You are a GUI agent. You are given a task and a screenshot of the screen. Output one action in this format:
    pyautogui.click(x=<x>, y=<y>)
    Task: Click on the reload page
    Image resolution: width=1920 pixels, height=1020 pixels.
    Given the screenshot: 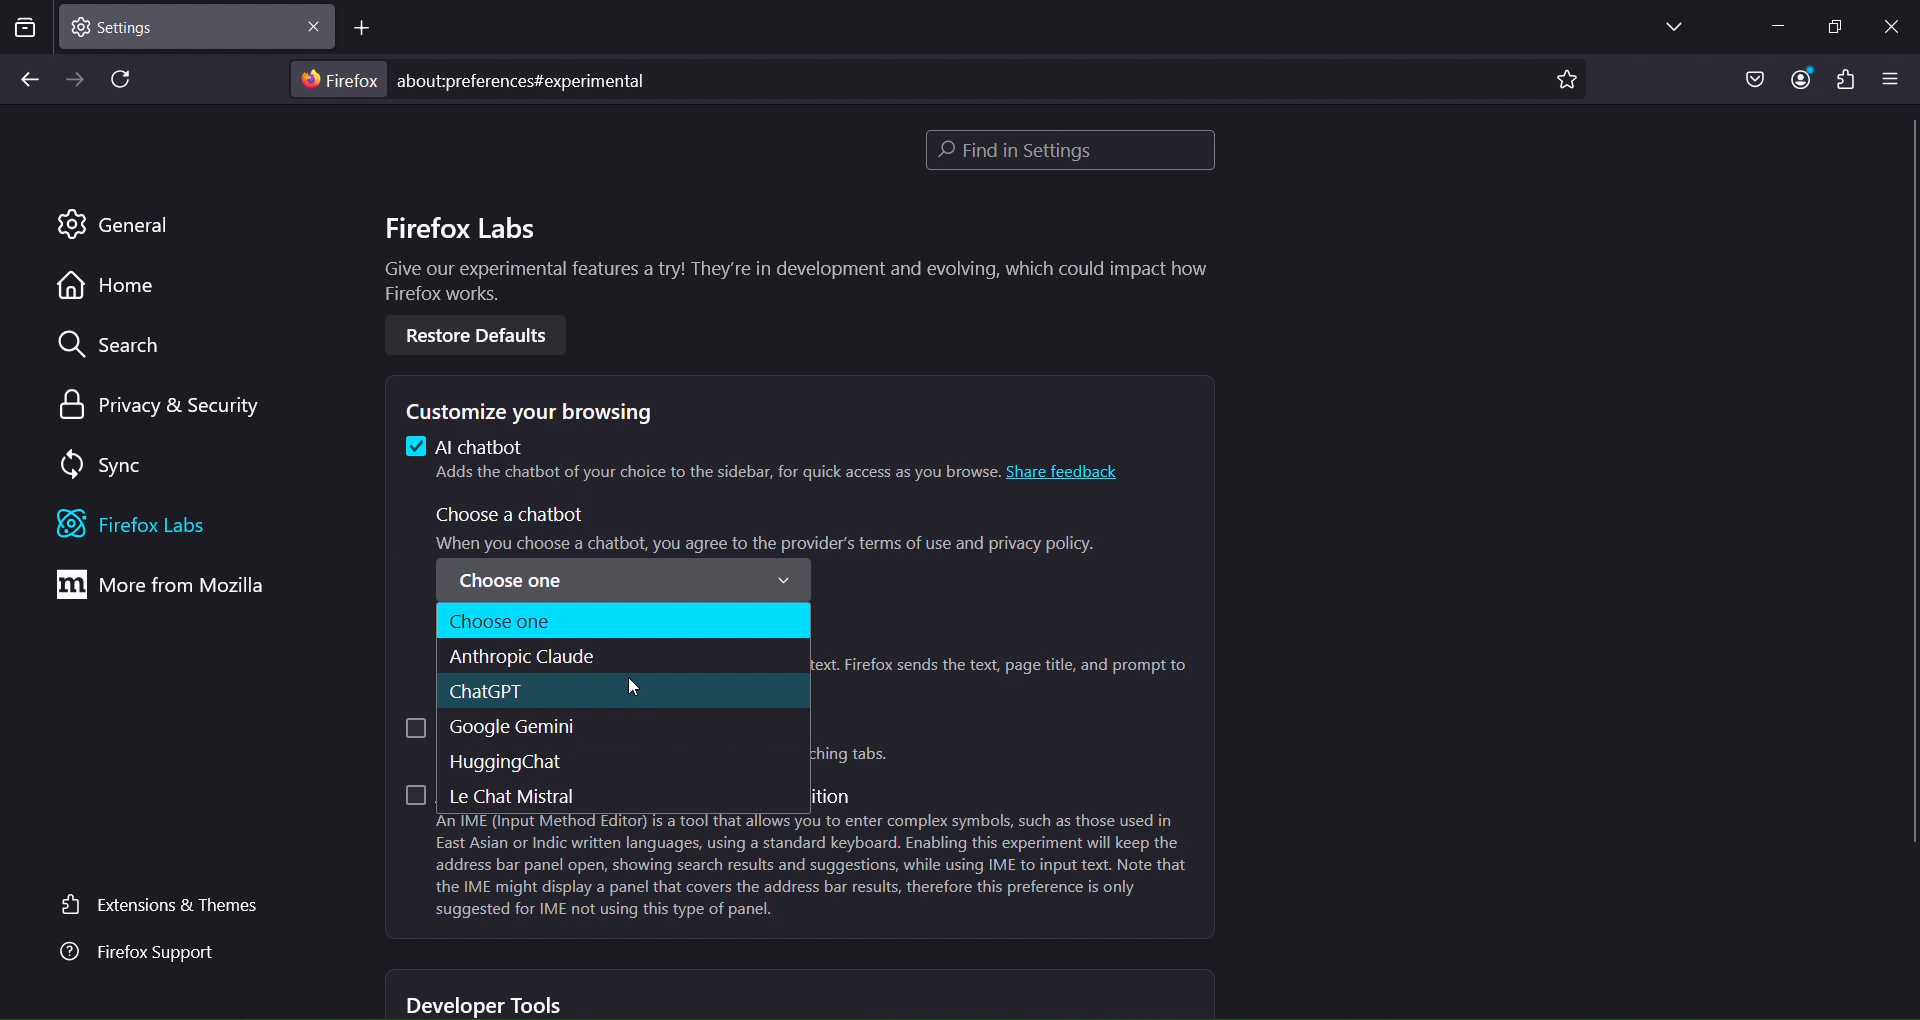 What is the action you would take?
    pyautogui.click(x=124, y=81)
    